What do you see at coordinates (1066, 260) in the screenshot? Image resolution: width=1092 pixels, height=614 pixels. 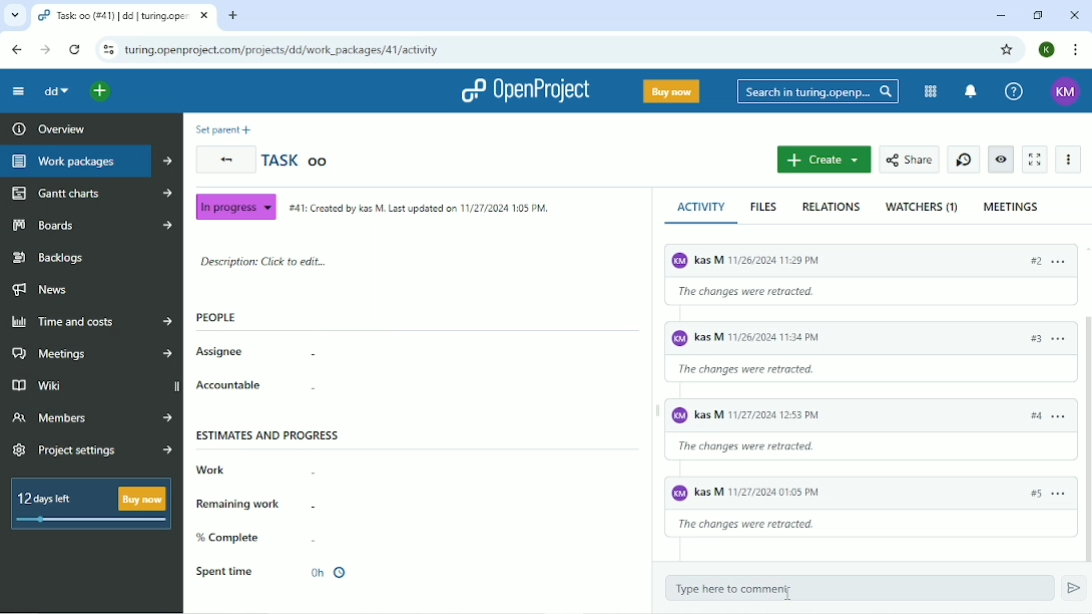 I see `options` at bounding box center [1066, 260].